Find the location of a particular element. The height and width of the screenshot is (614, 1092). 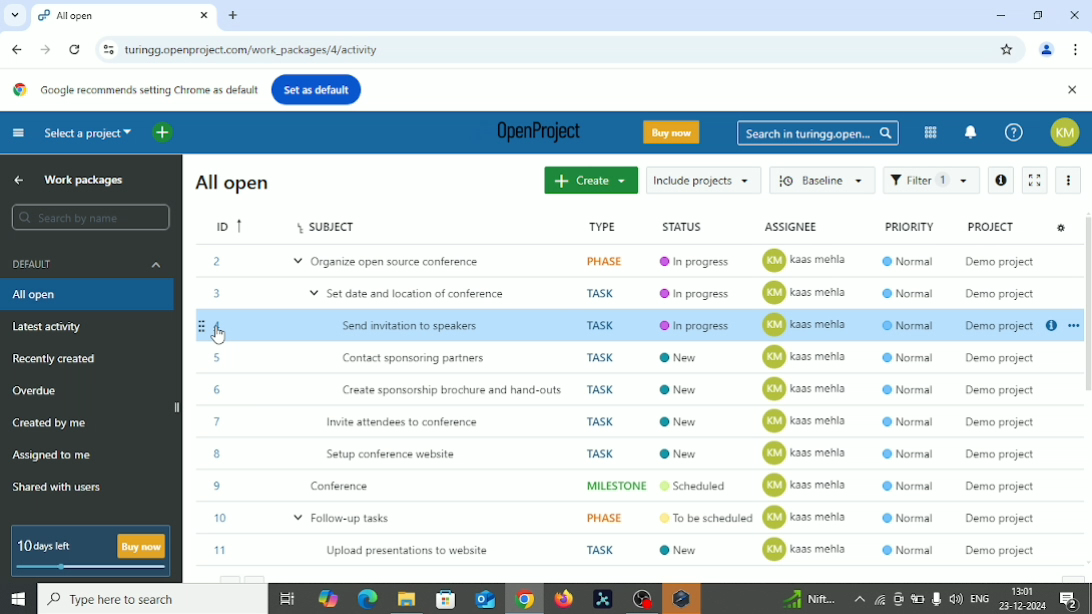

Subject is located at coordinates (399, 225).